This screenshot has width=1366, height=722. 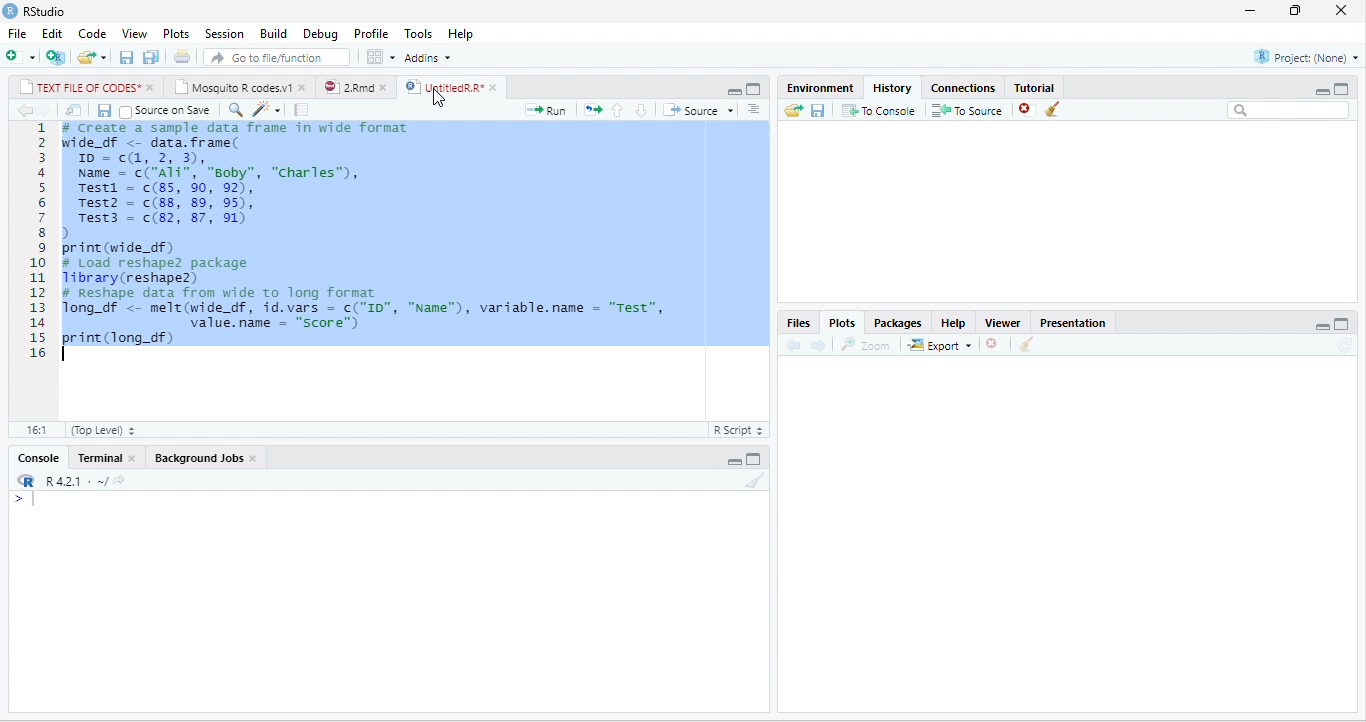 I want to click on down, so click(x=642, y=110).